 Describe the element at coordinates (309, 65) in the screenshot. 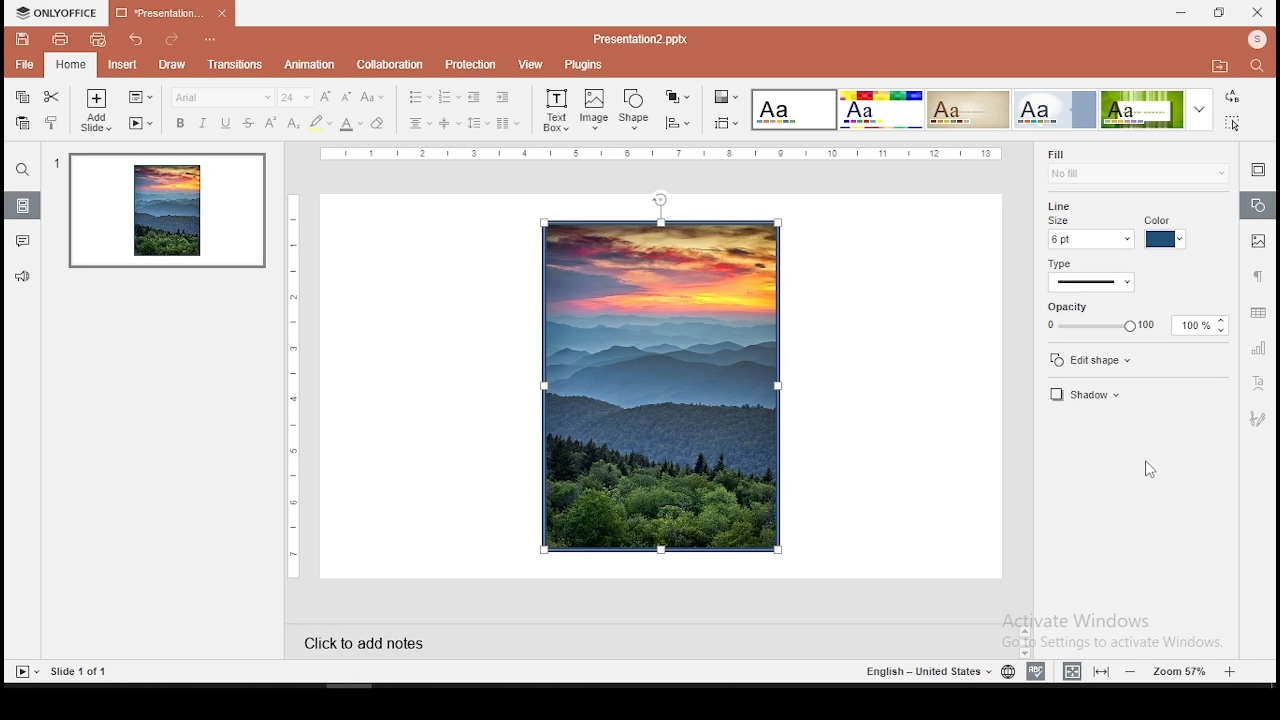

I see `animation` at that location.